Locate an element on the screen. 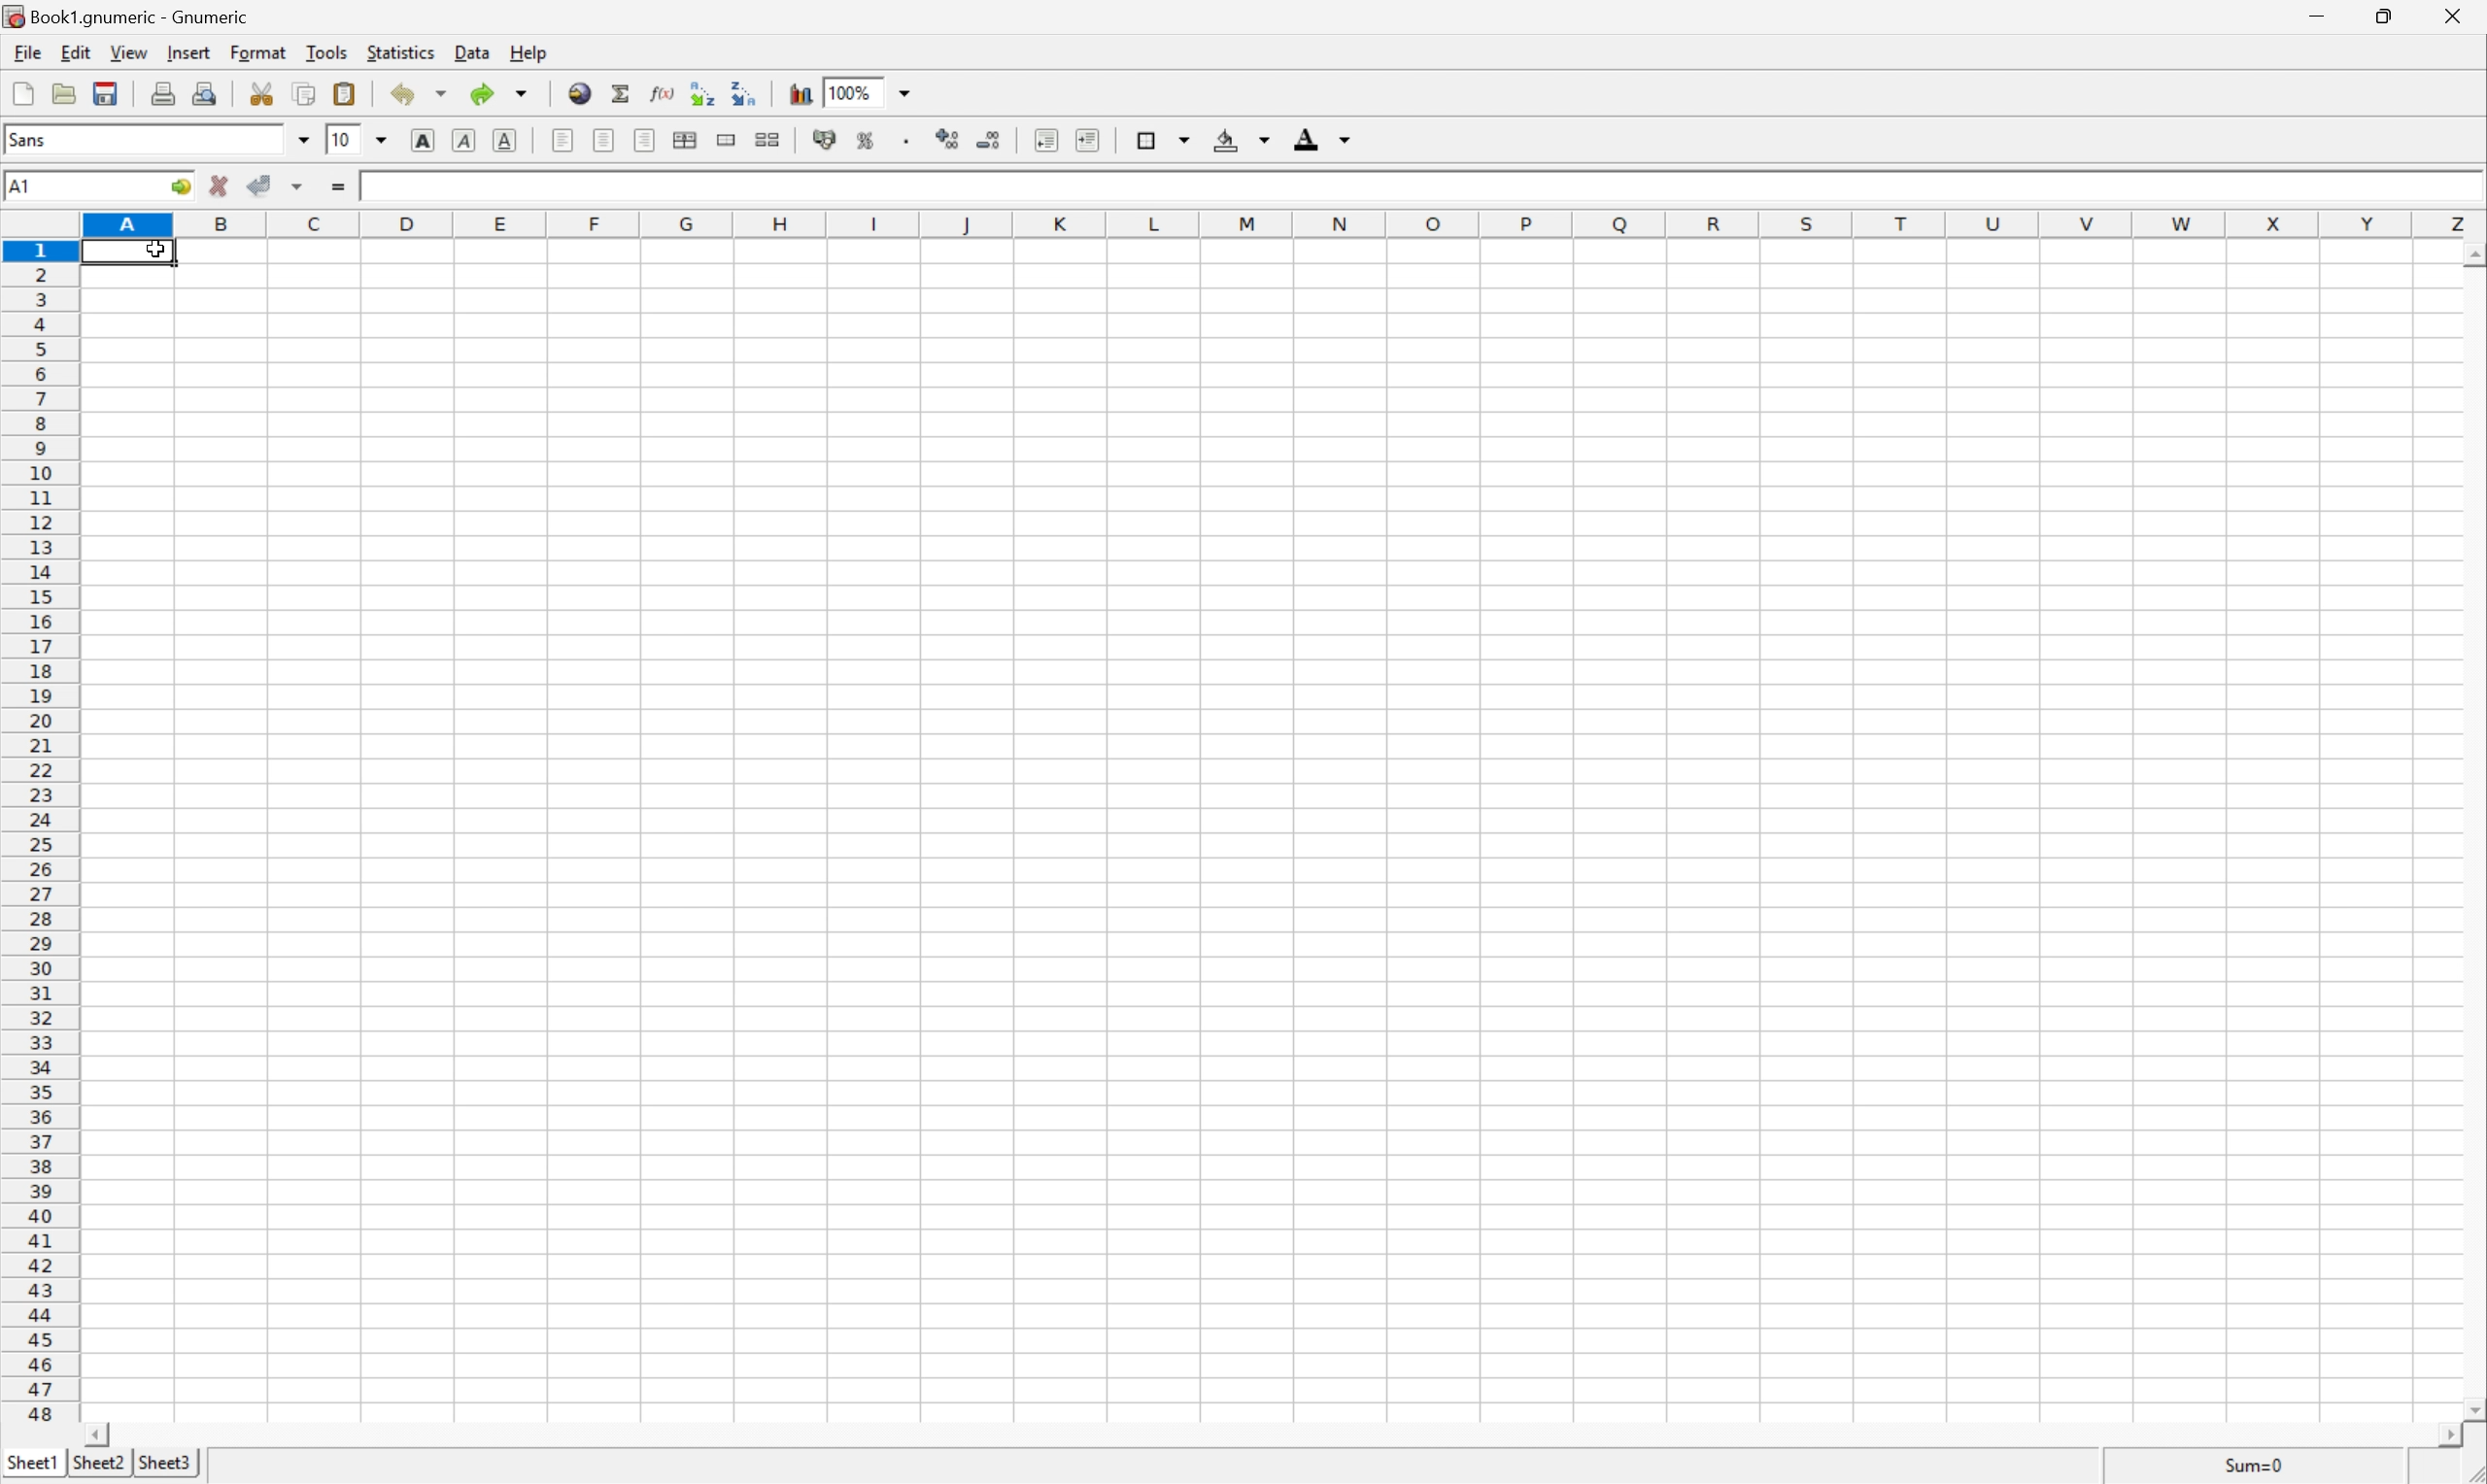 The width and height of the screenshot is (2487, 1484). cut is located at coordinates (263, 93).